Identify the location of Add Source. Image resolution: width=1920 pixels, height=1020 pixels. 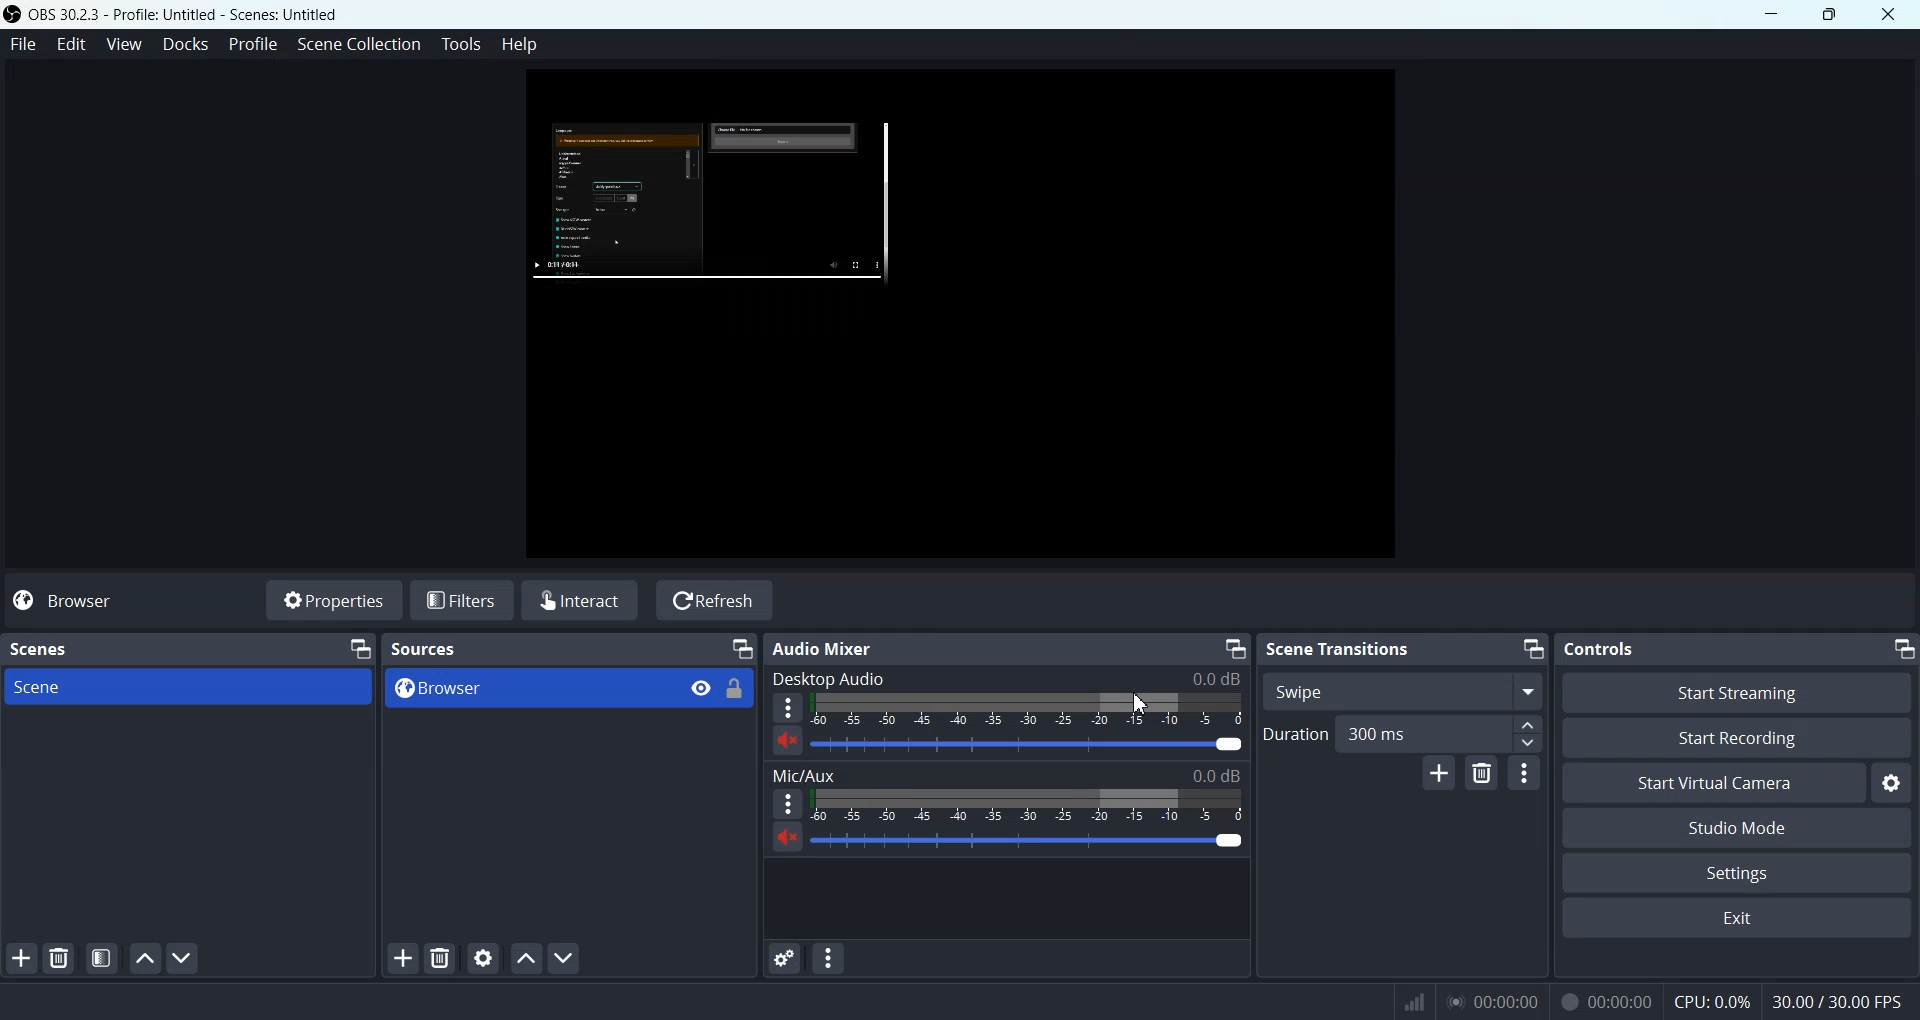
(402, 958).